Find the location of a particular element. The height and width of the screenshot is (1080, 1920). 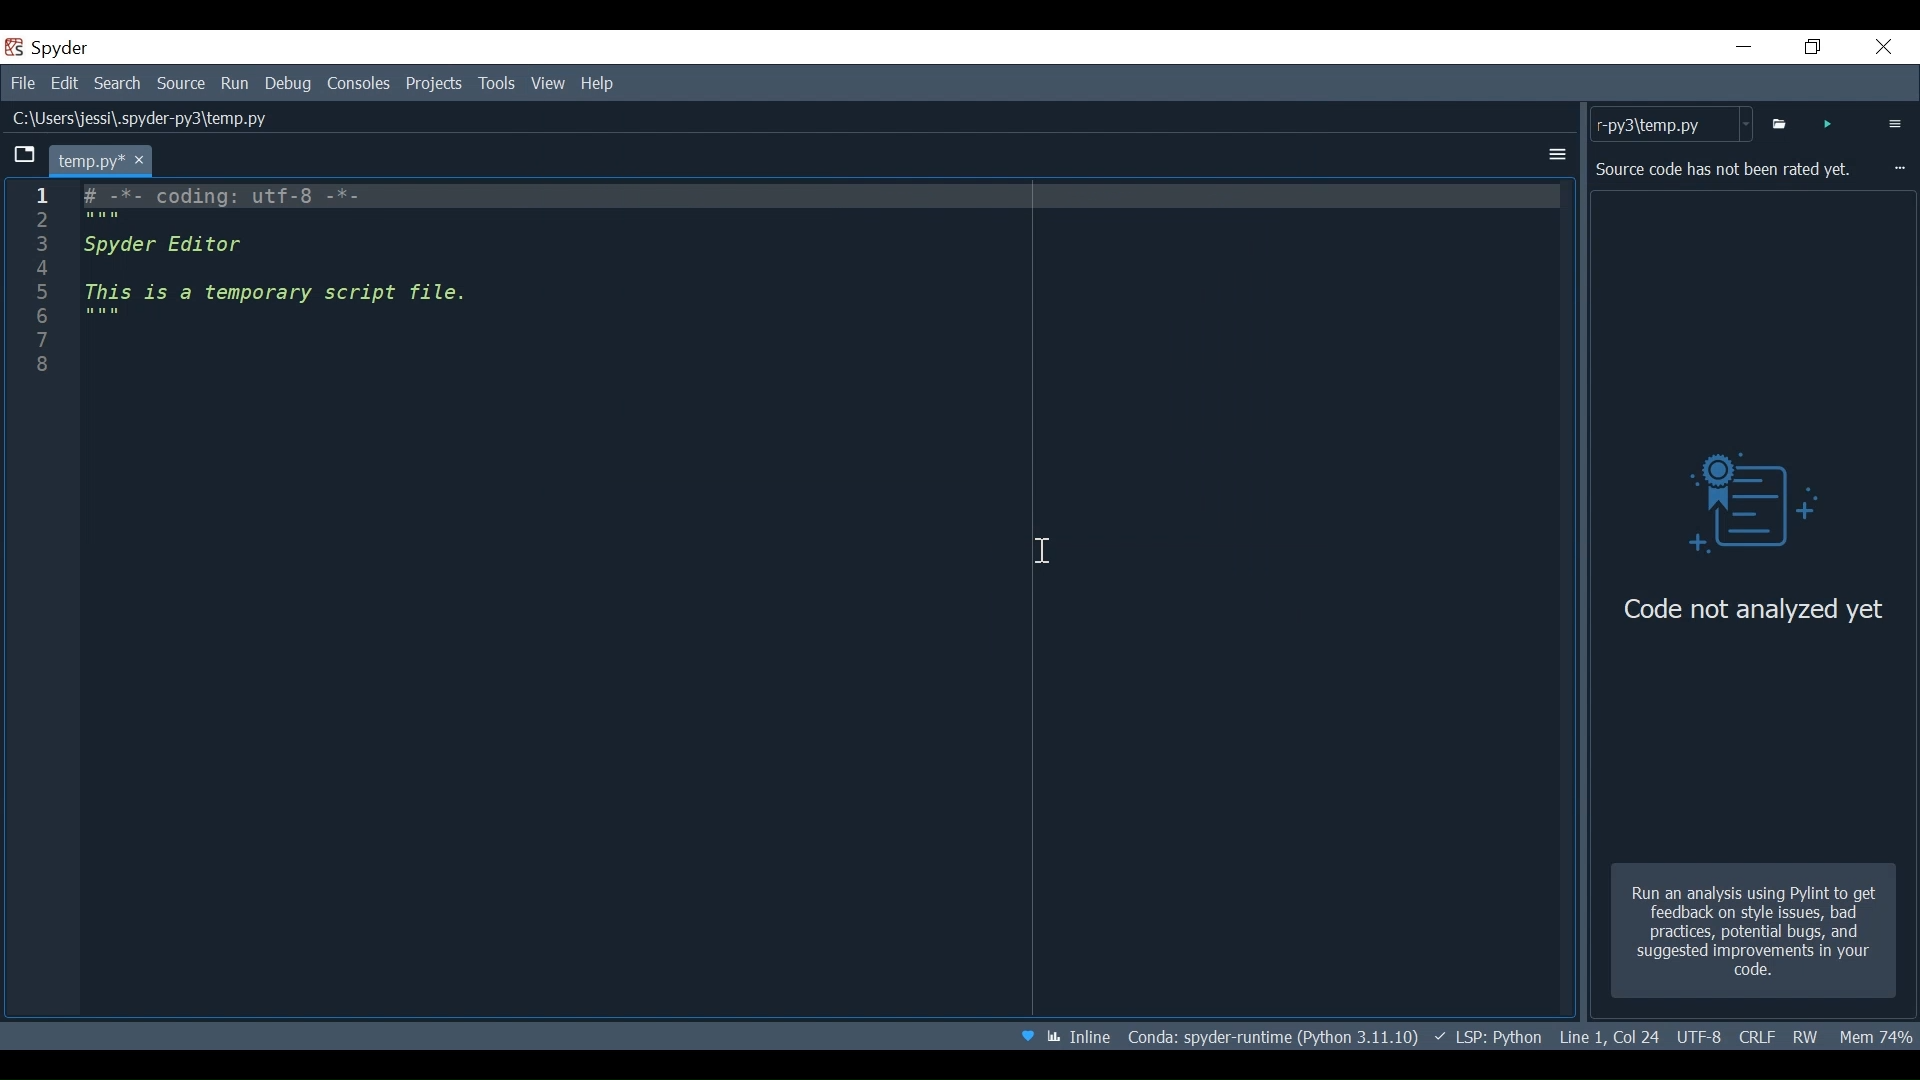

Select file is located at coordinates (1778, 124).